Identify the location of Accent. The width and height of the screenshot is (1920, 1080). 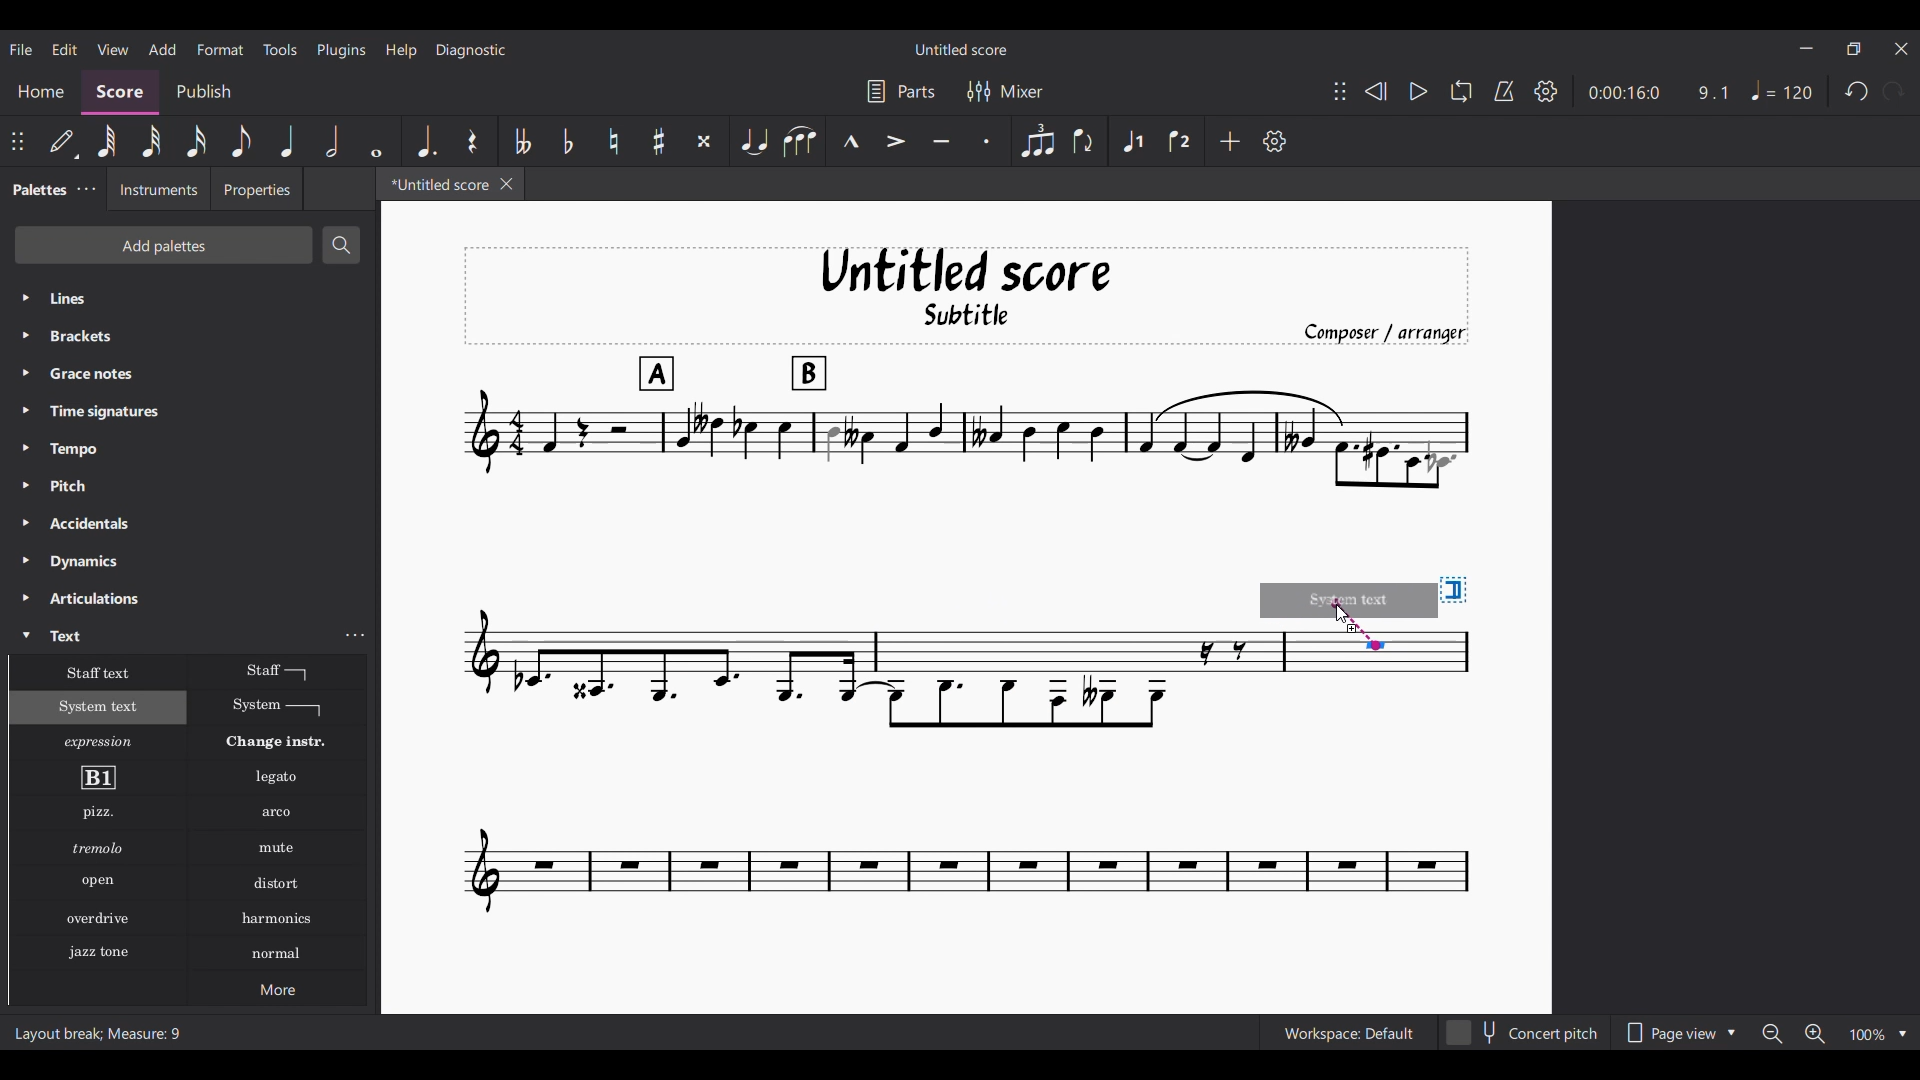
(896, 141).